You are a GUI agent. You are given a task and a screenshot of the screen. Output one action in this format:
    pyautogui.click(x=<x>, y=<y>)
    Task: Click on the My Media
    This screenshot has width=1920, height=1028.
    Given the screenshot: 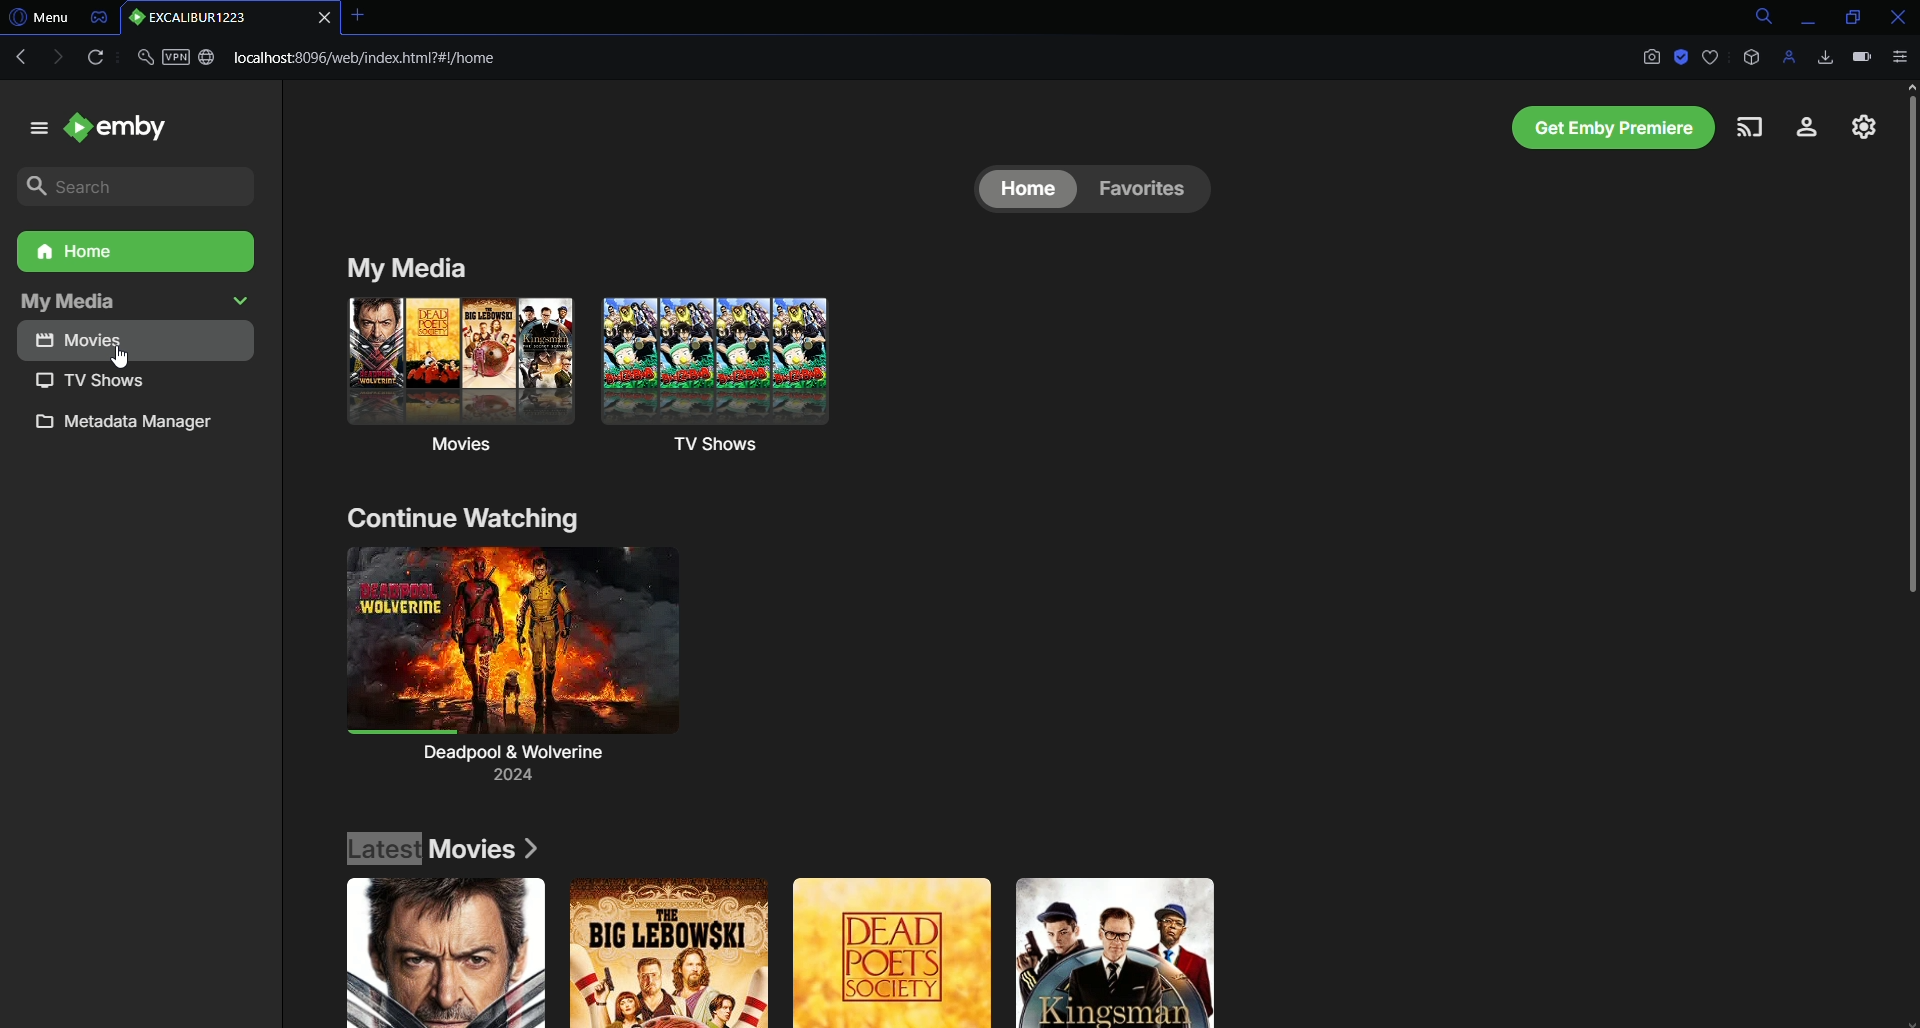 What is the action you would take?
    pyautogui.click(x=411, y=270)
    